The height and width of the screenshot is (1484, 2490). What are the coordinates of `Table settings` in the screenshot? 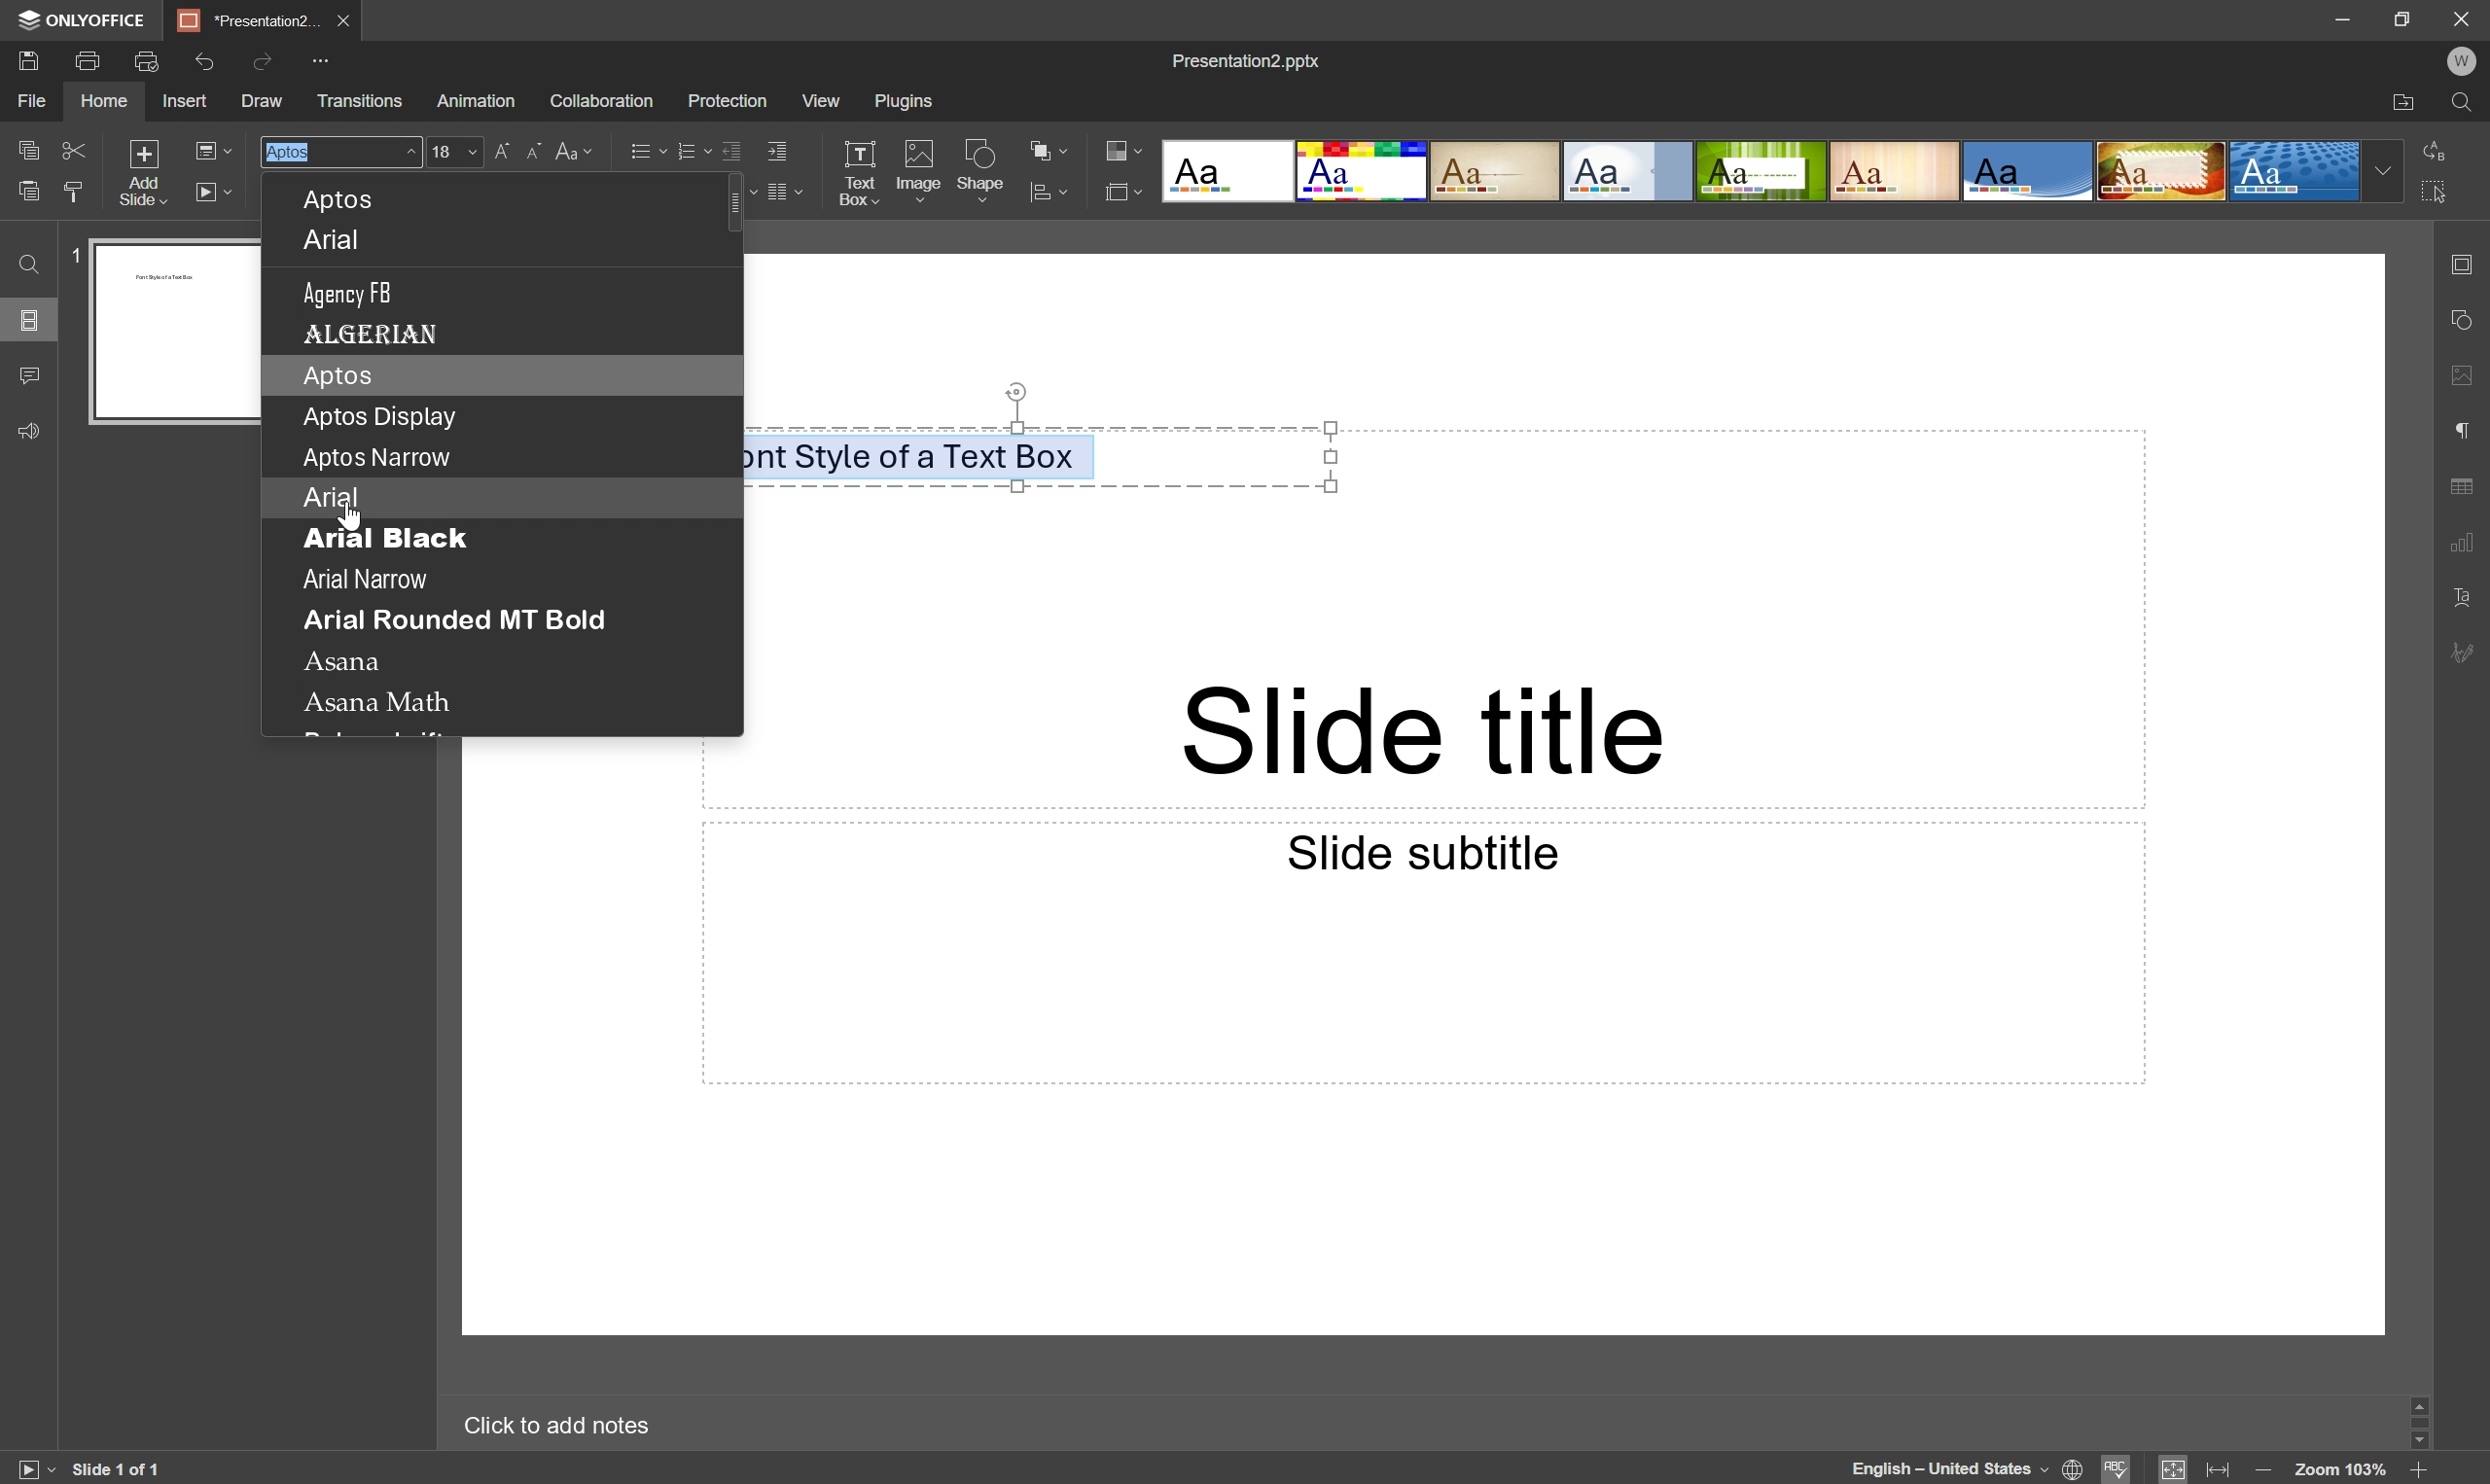 It's located at (2470, 484).